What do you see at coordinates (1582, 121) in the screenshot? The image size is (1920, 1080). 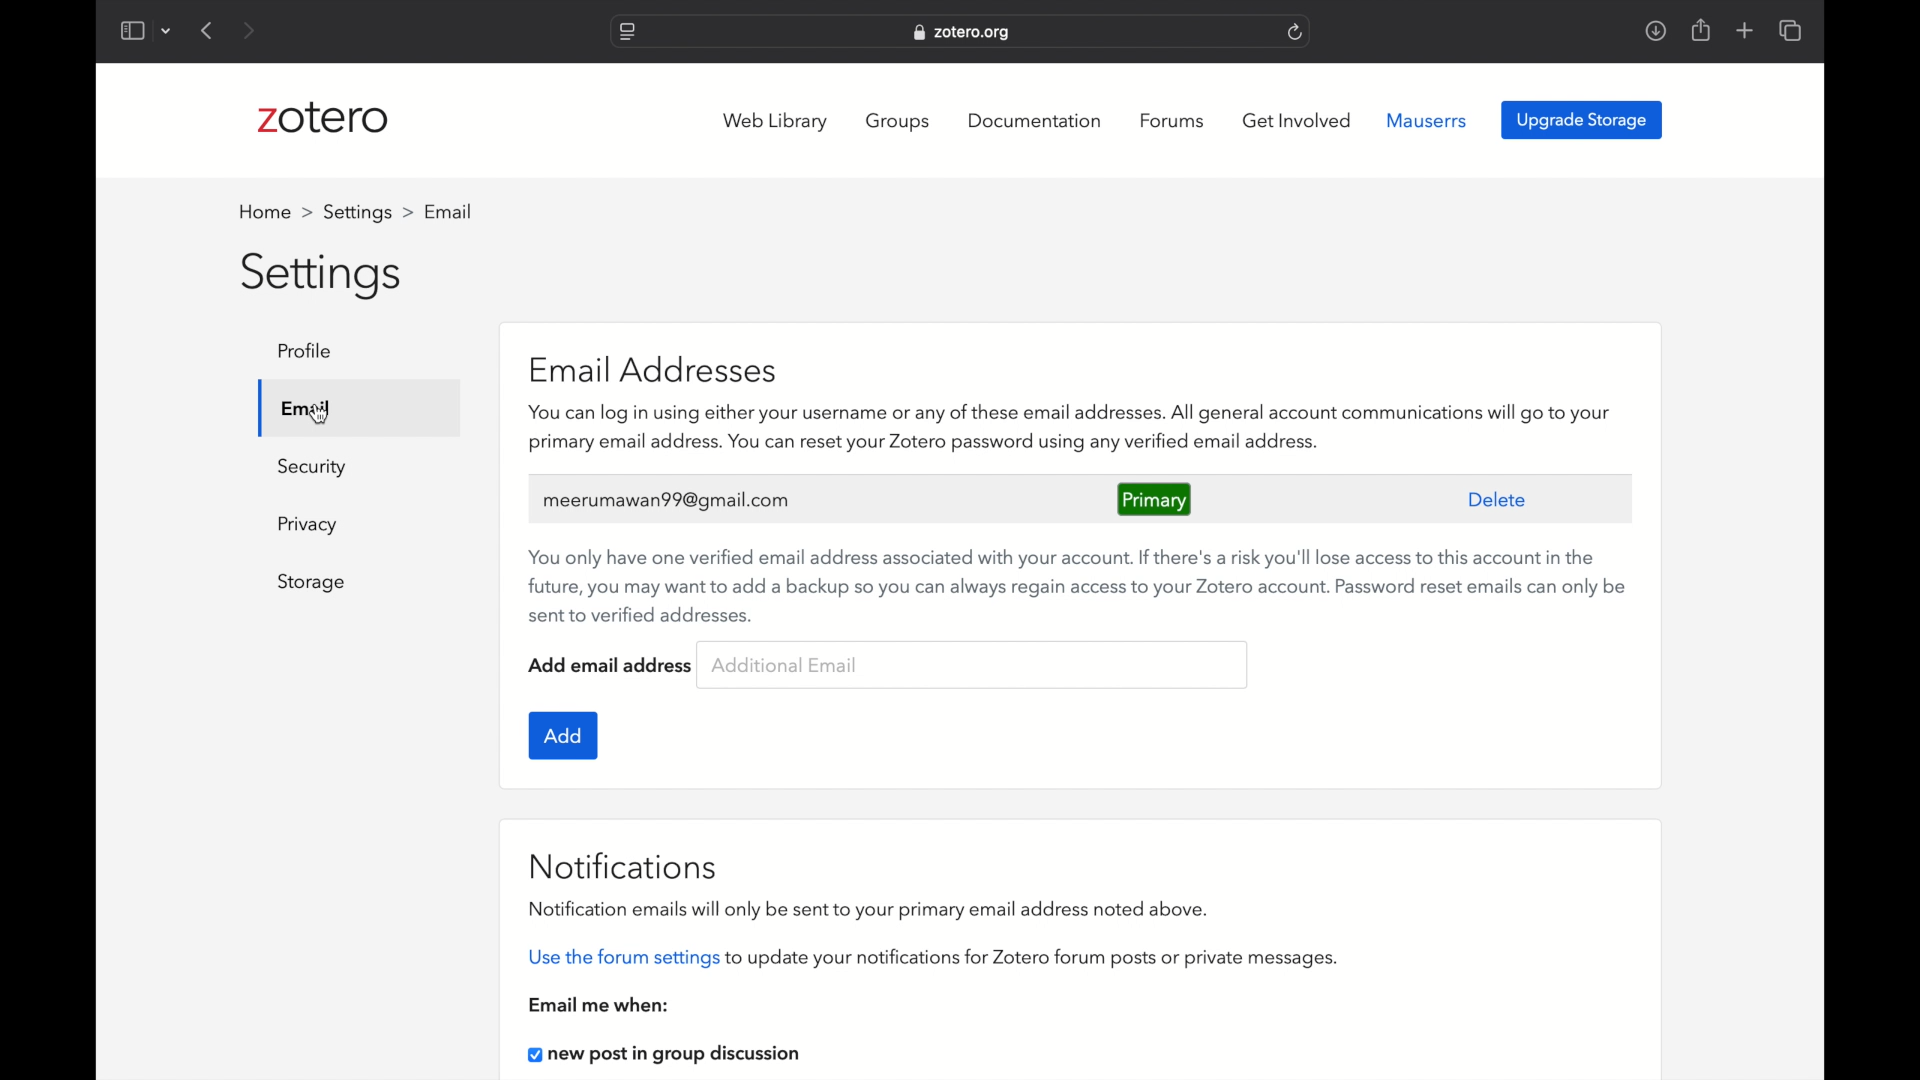 I see `upgrade storage` at bounding box center [1582, 121].